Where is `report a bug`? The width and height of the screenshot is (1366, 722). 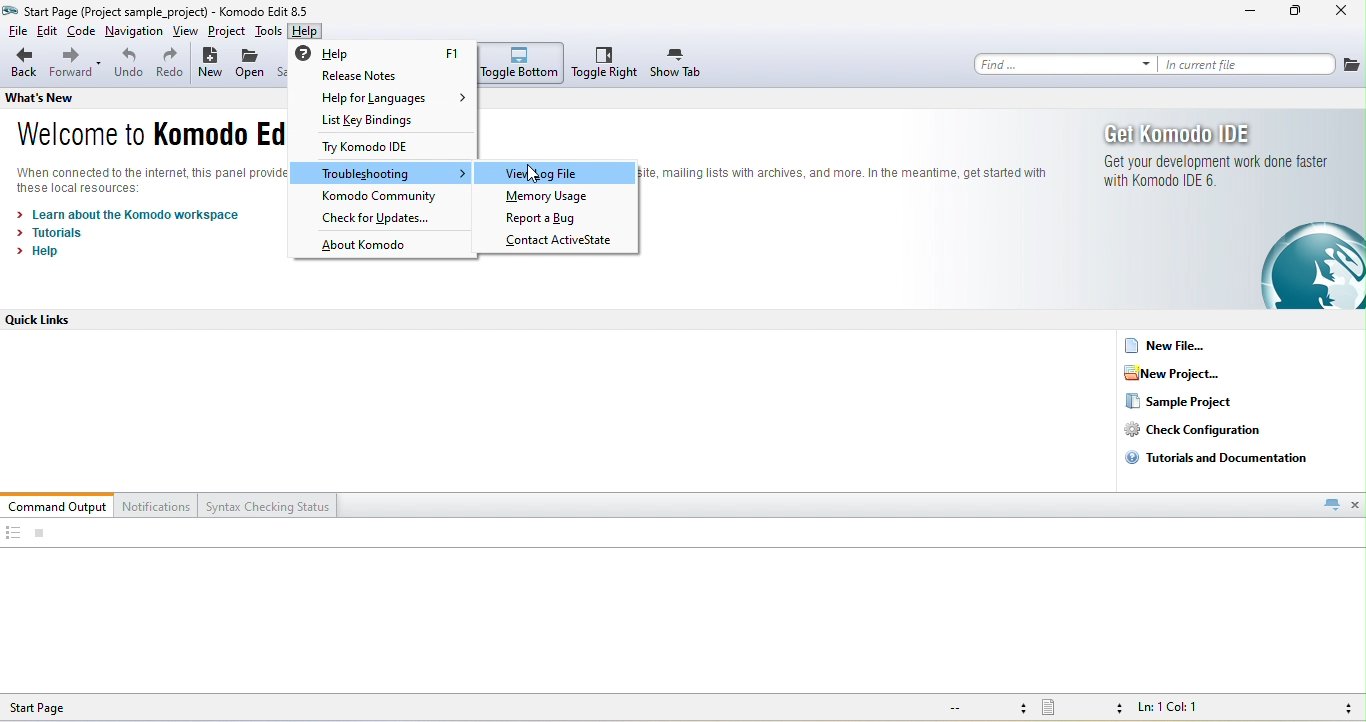 report a bug is located at coordinates (557, 219).